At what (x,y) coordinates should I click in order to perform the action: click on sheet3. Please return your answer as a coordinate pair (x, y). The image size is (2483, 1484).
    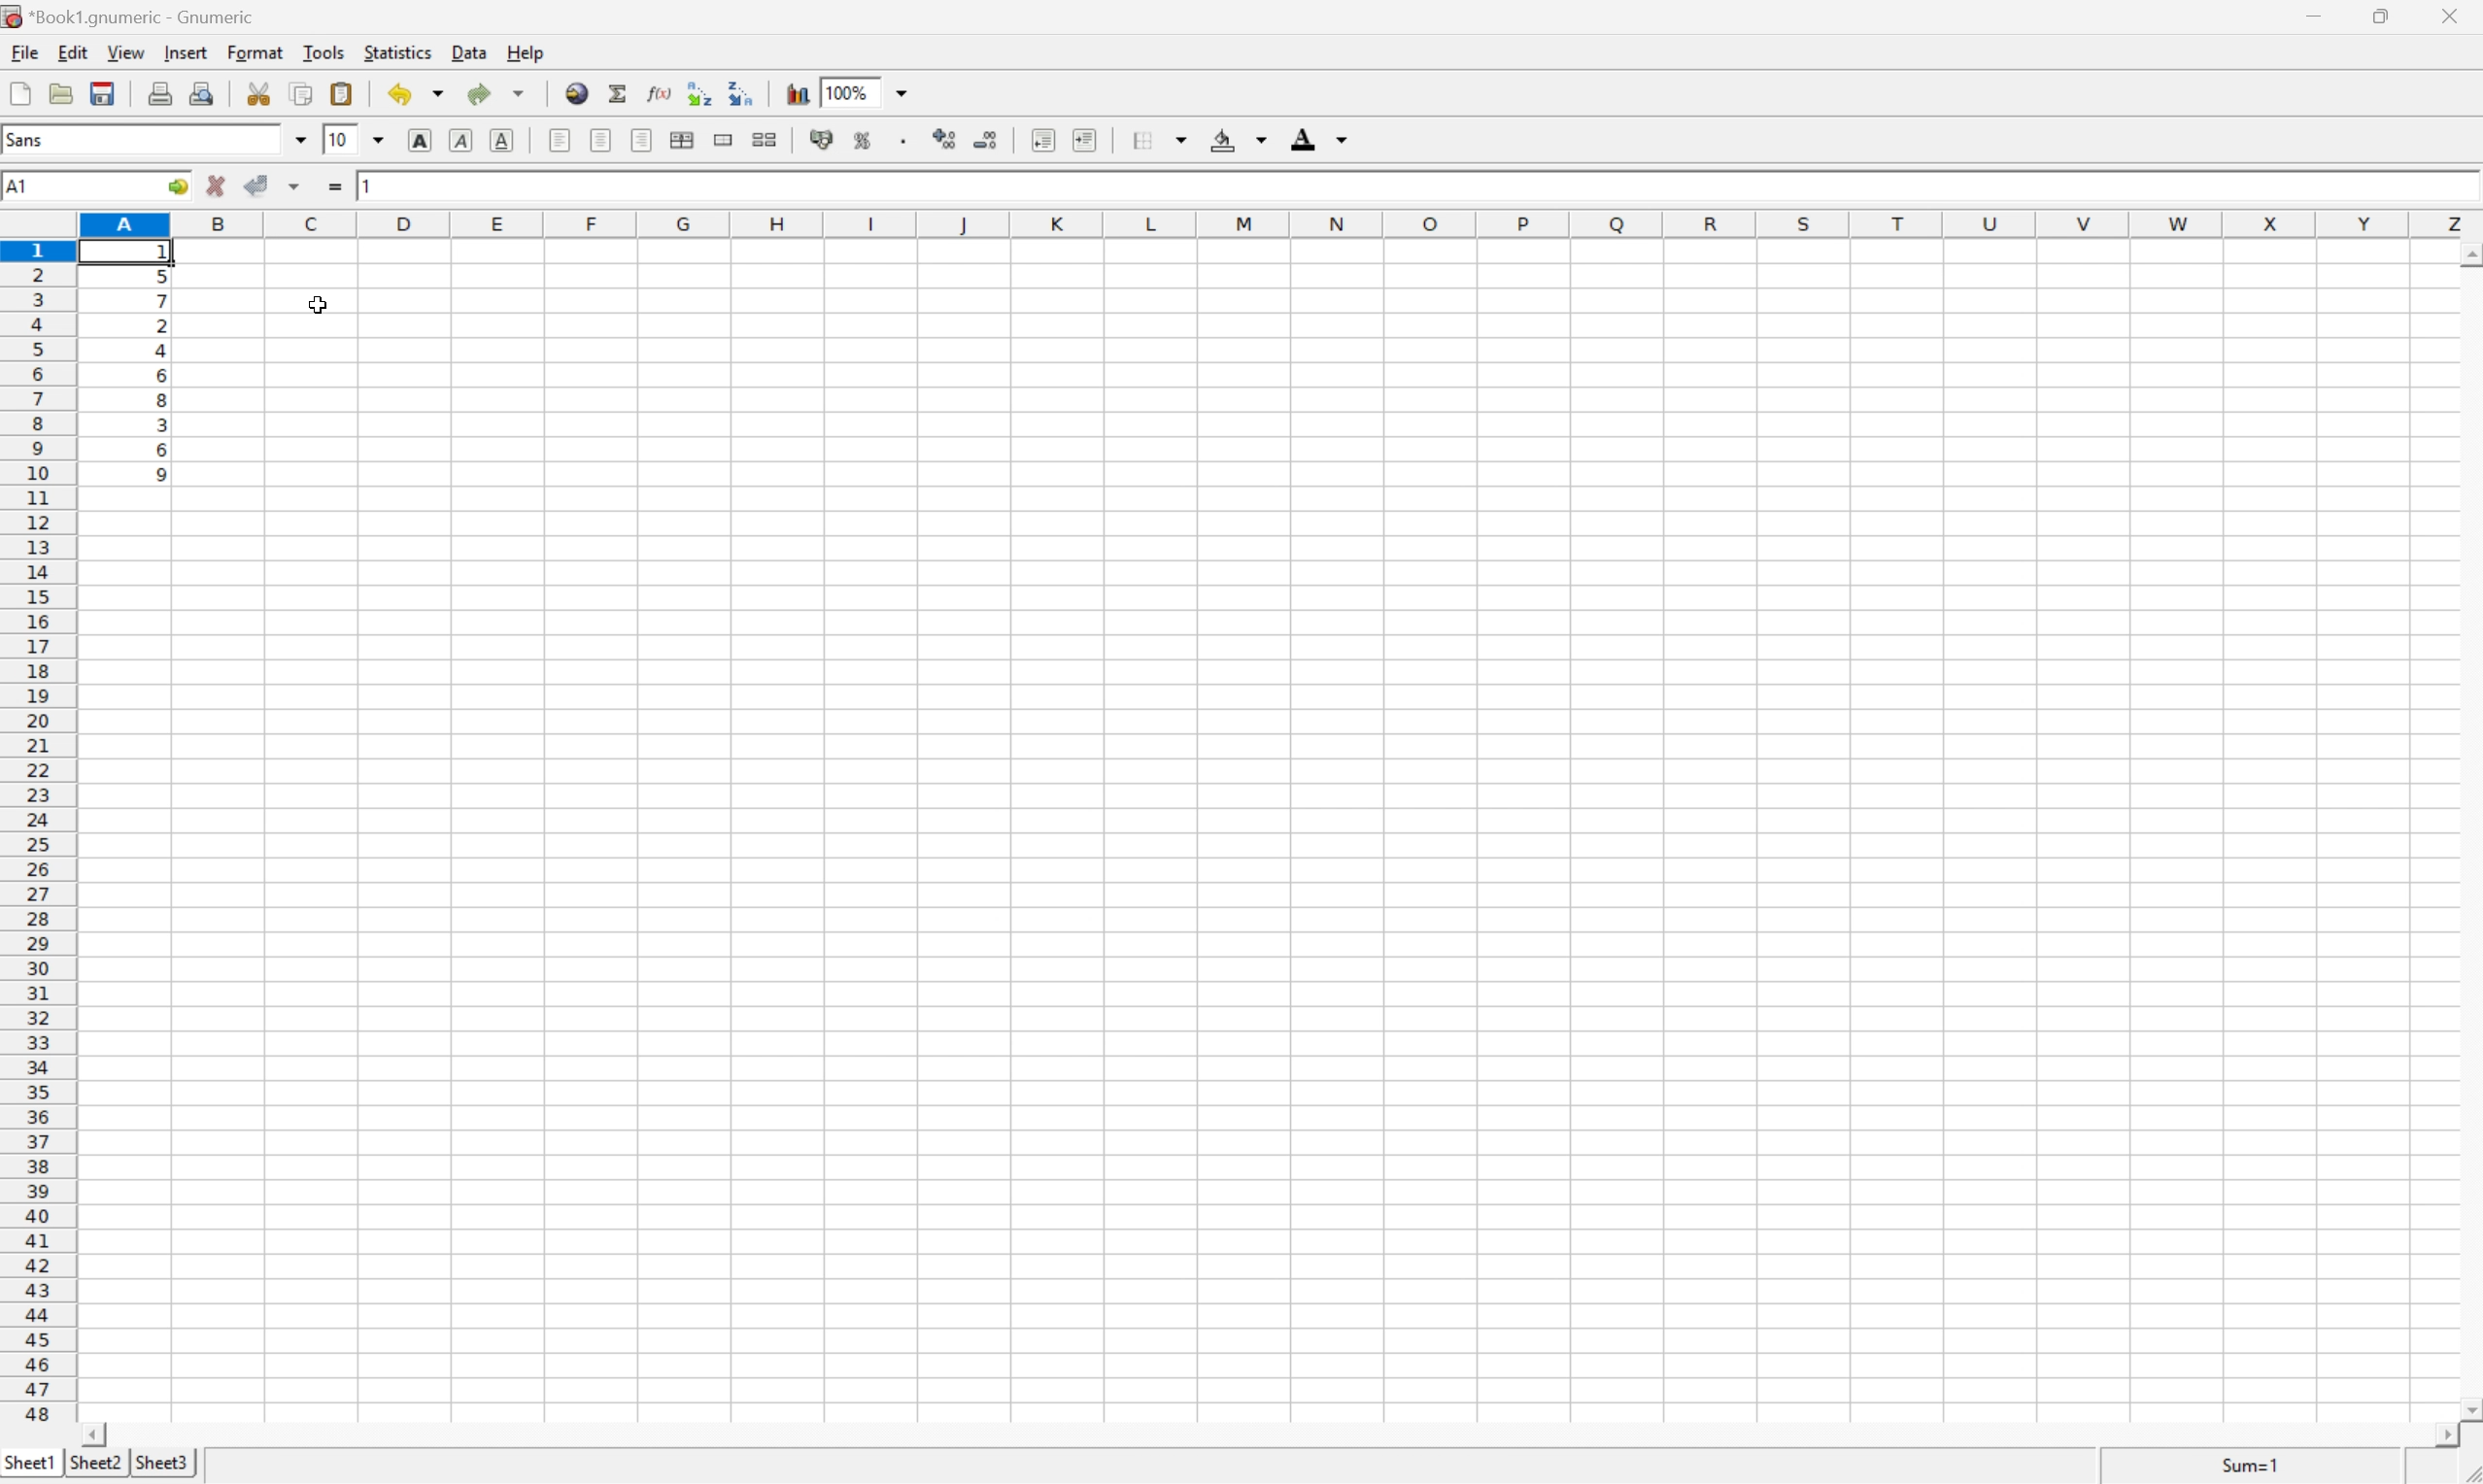
    Looking at the image, I should click on (163, 1460).